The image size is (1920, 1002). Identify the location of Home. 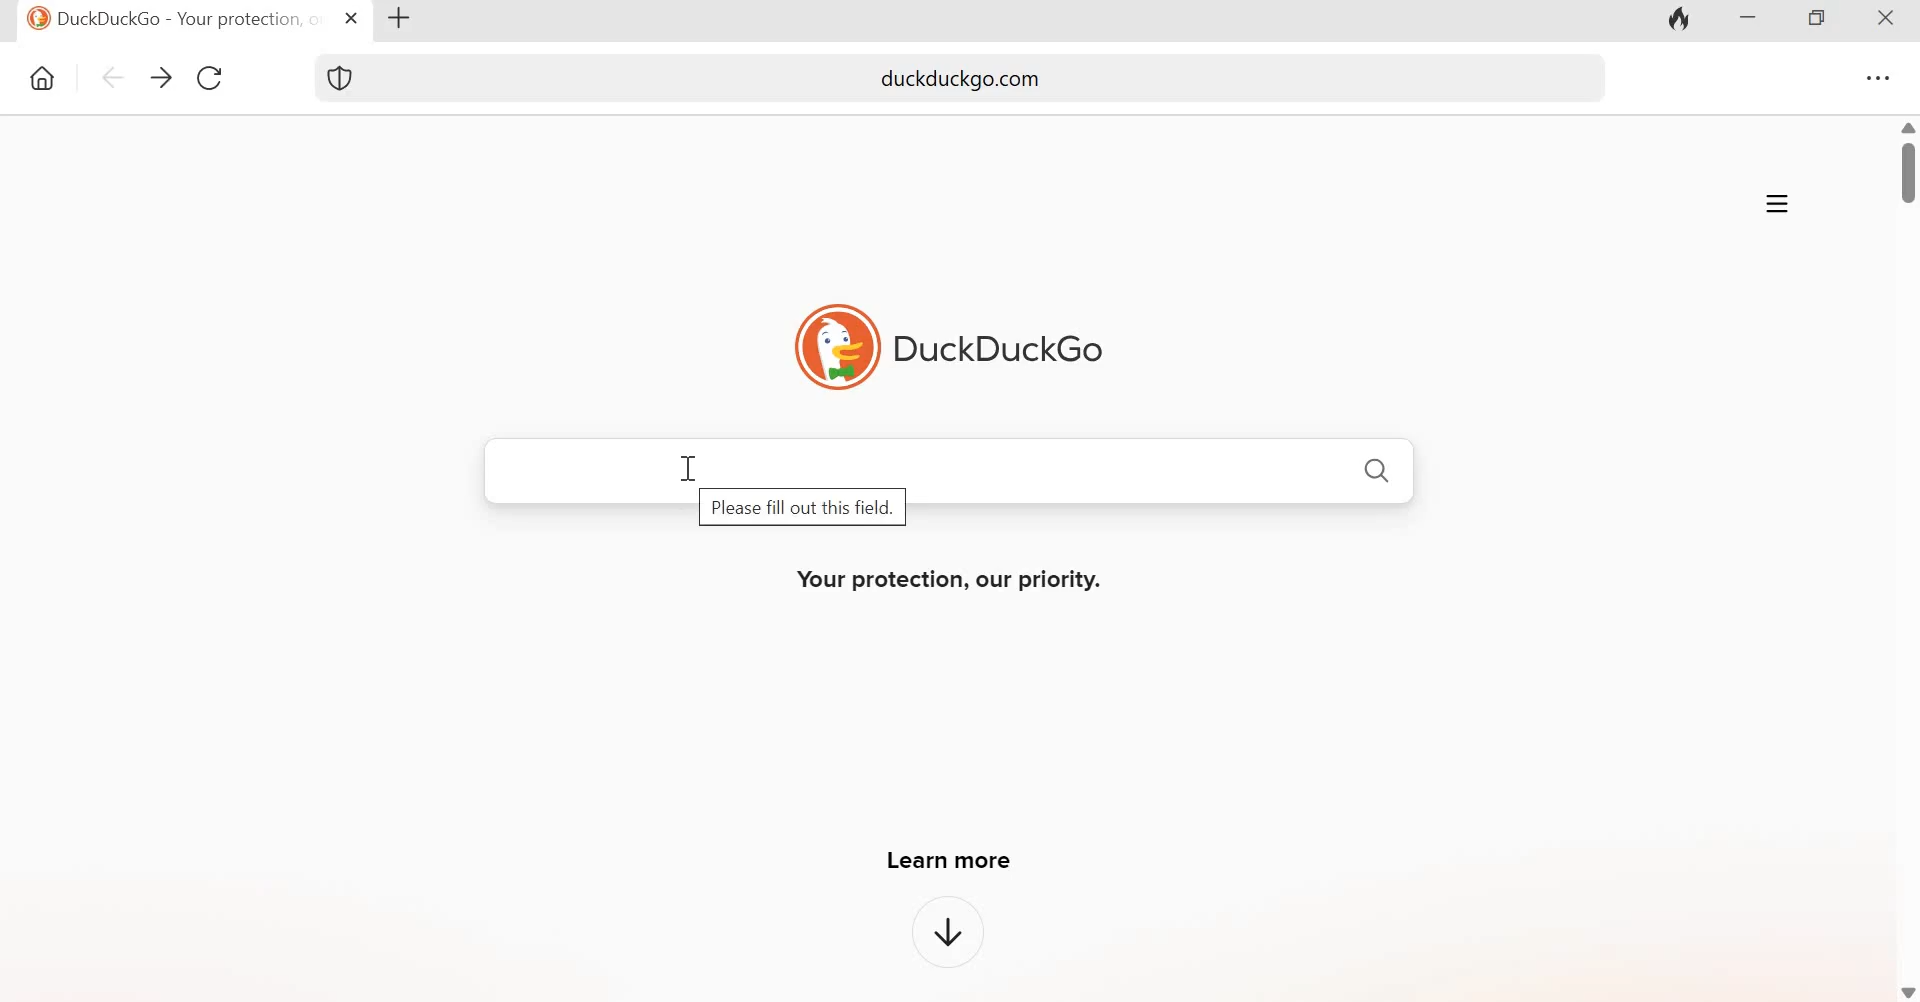
(39, 78).